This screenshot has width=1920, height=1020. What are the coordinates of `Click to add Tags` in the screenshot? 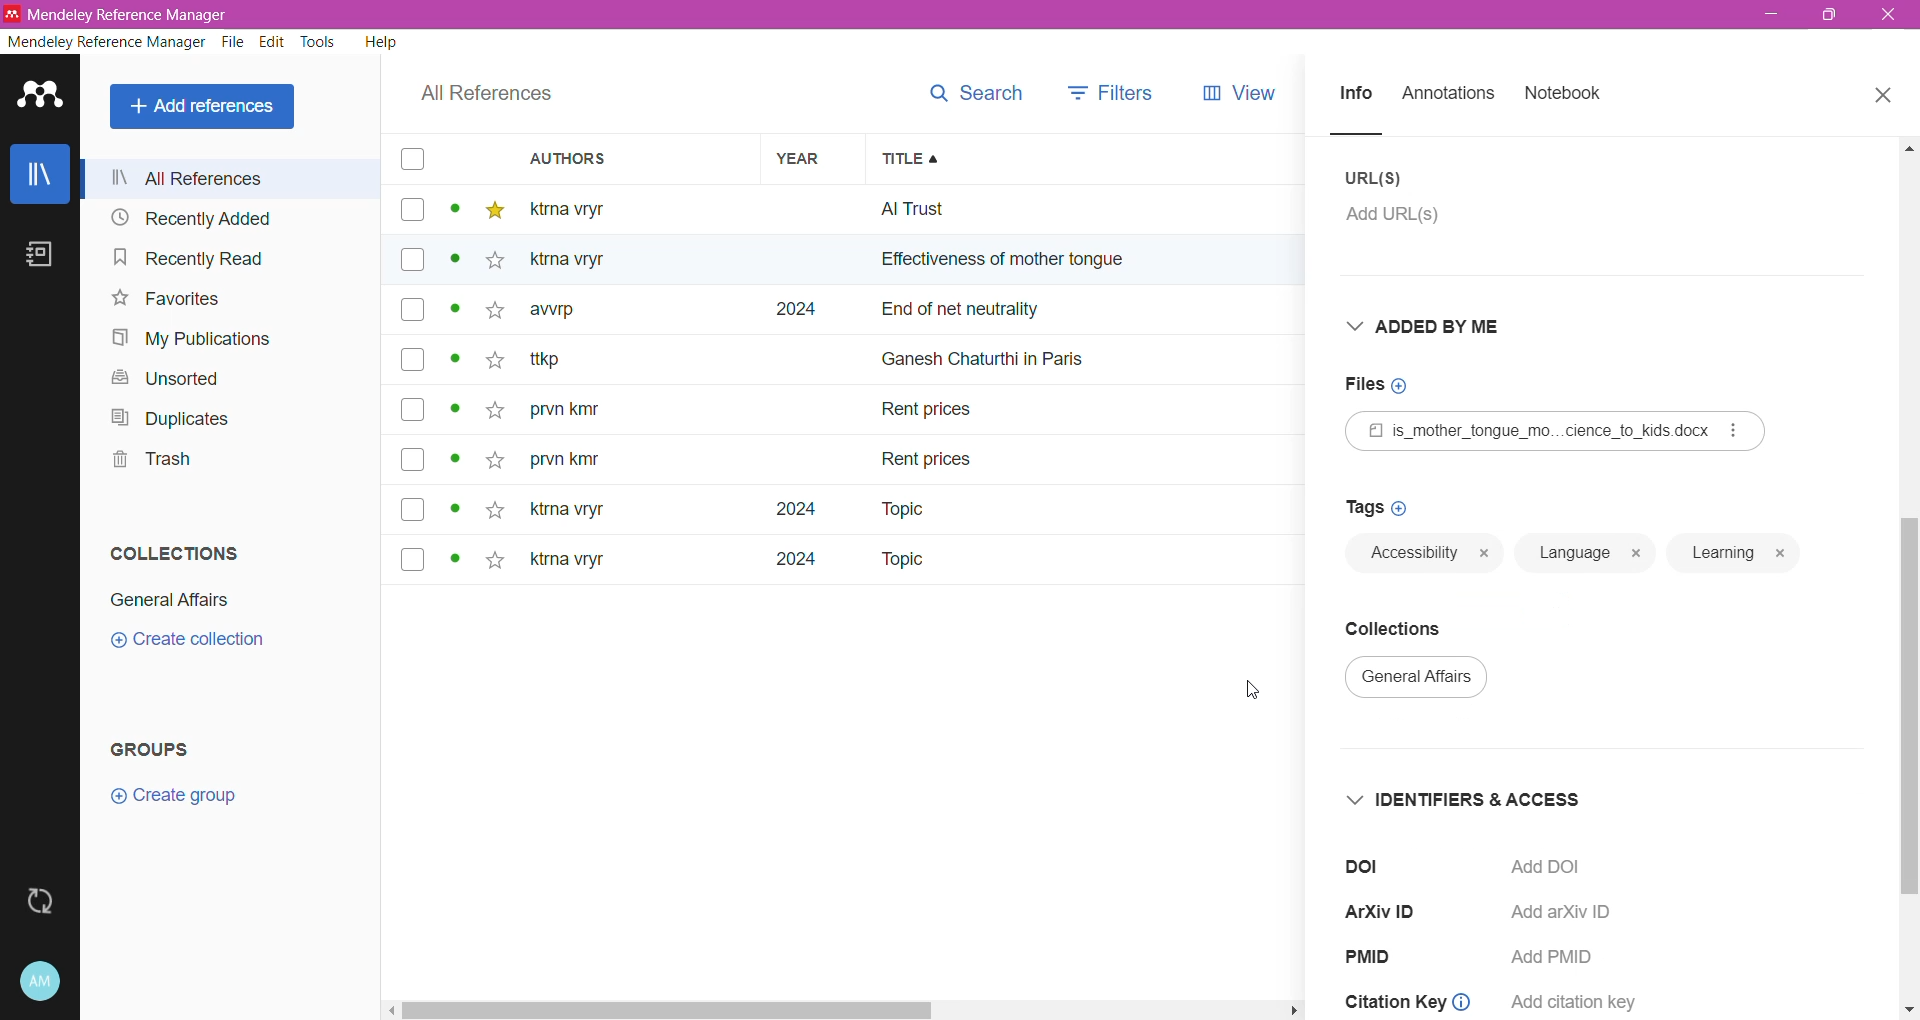 It's located at (1378, 504).